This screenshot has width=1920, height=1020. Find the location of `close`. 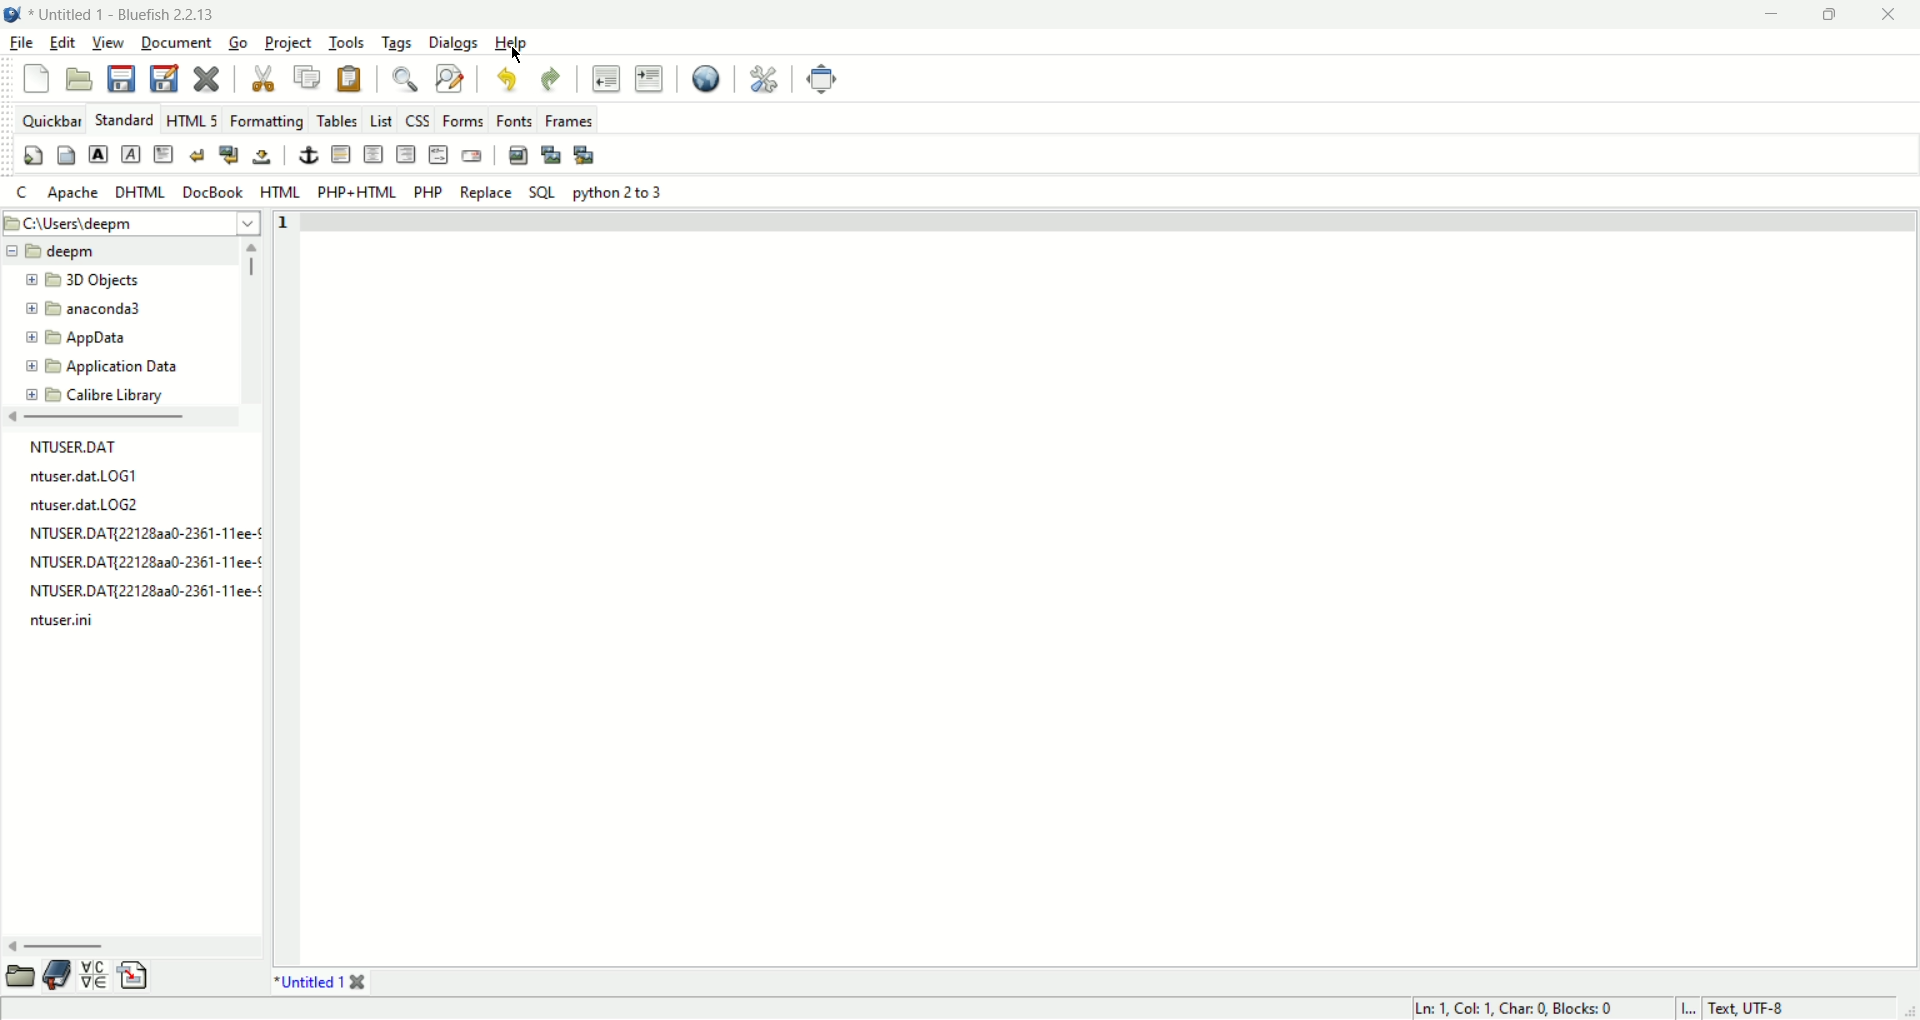

close is located at coordinates (356, 982).